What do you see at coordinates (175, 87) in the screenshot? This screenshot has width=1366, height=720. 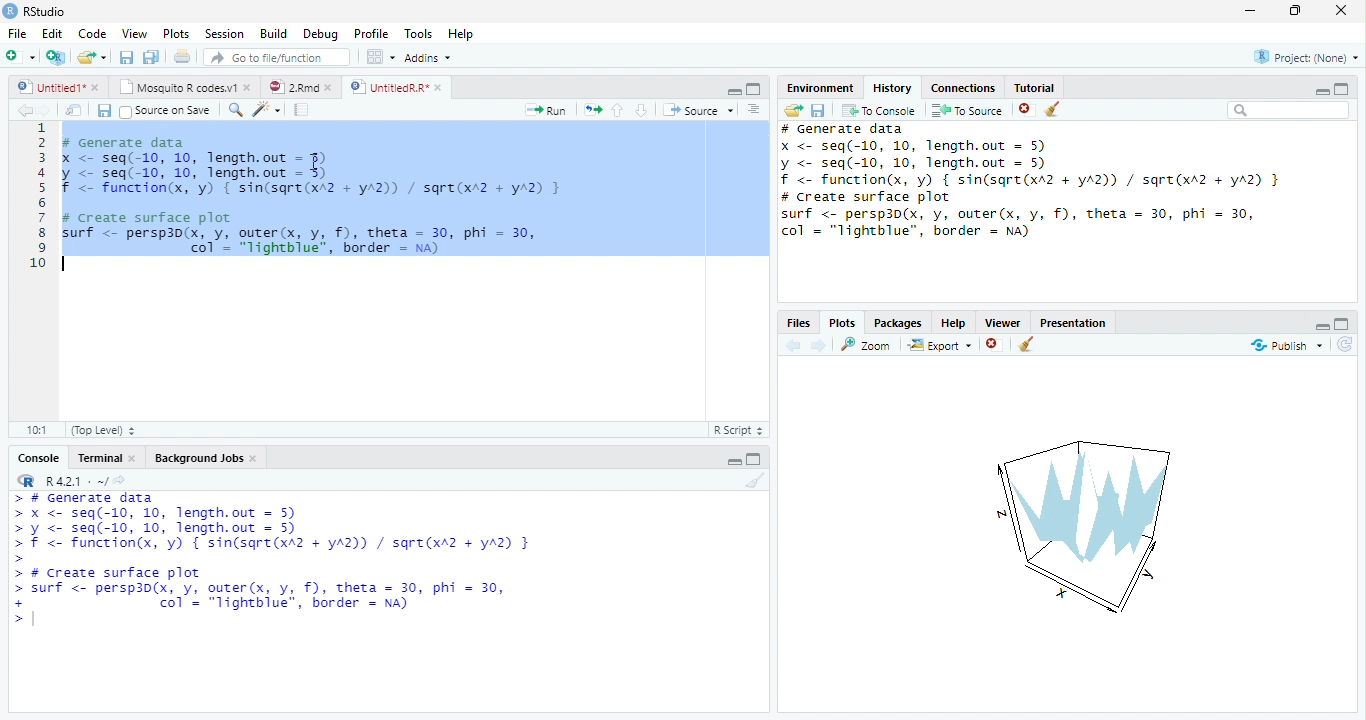 I see `Mosquito R codes.v1` at bounding box center [175, 87].